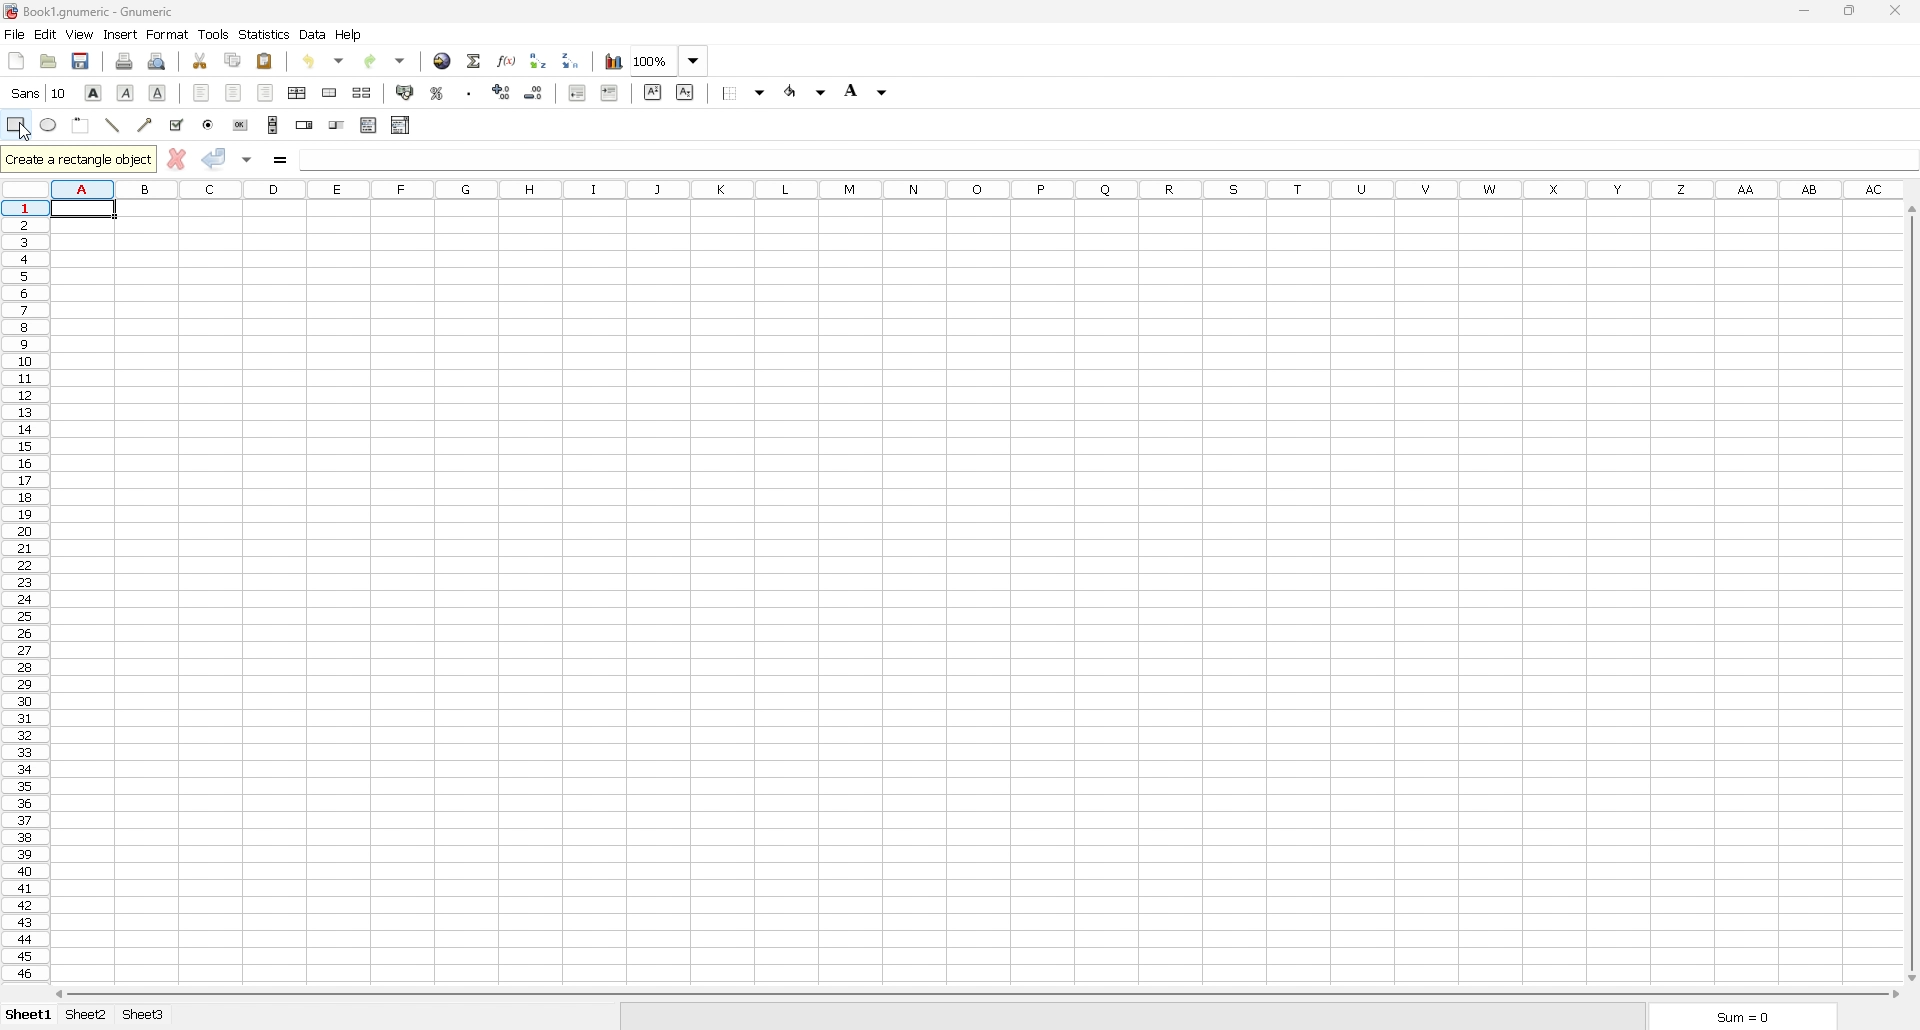 The height and width of the screenshot is (1030, 1920). Describe the element at coordinates (88, 1015) in the screenshot. I see `sheet 2` at that location.